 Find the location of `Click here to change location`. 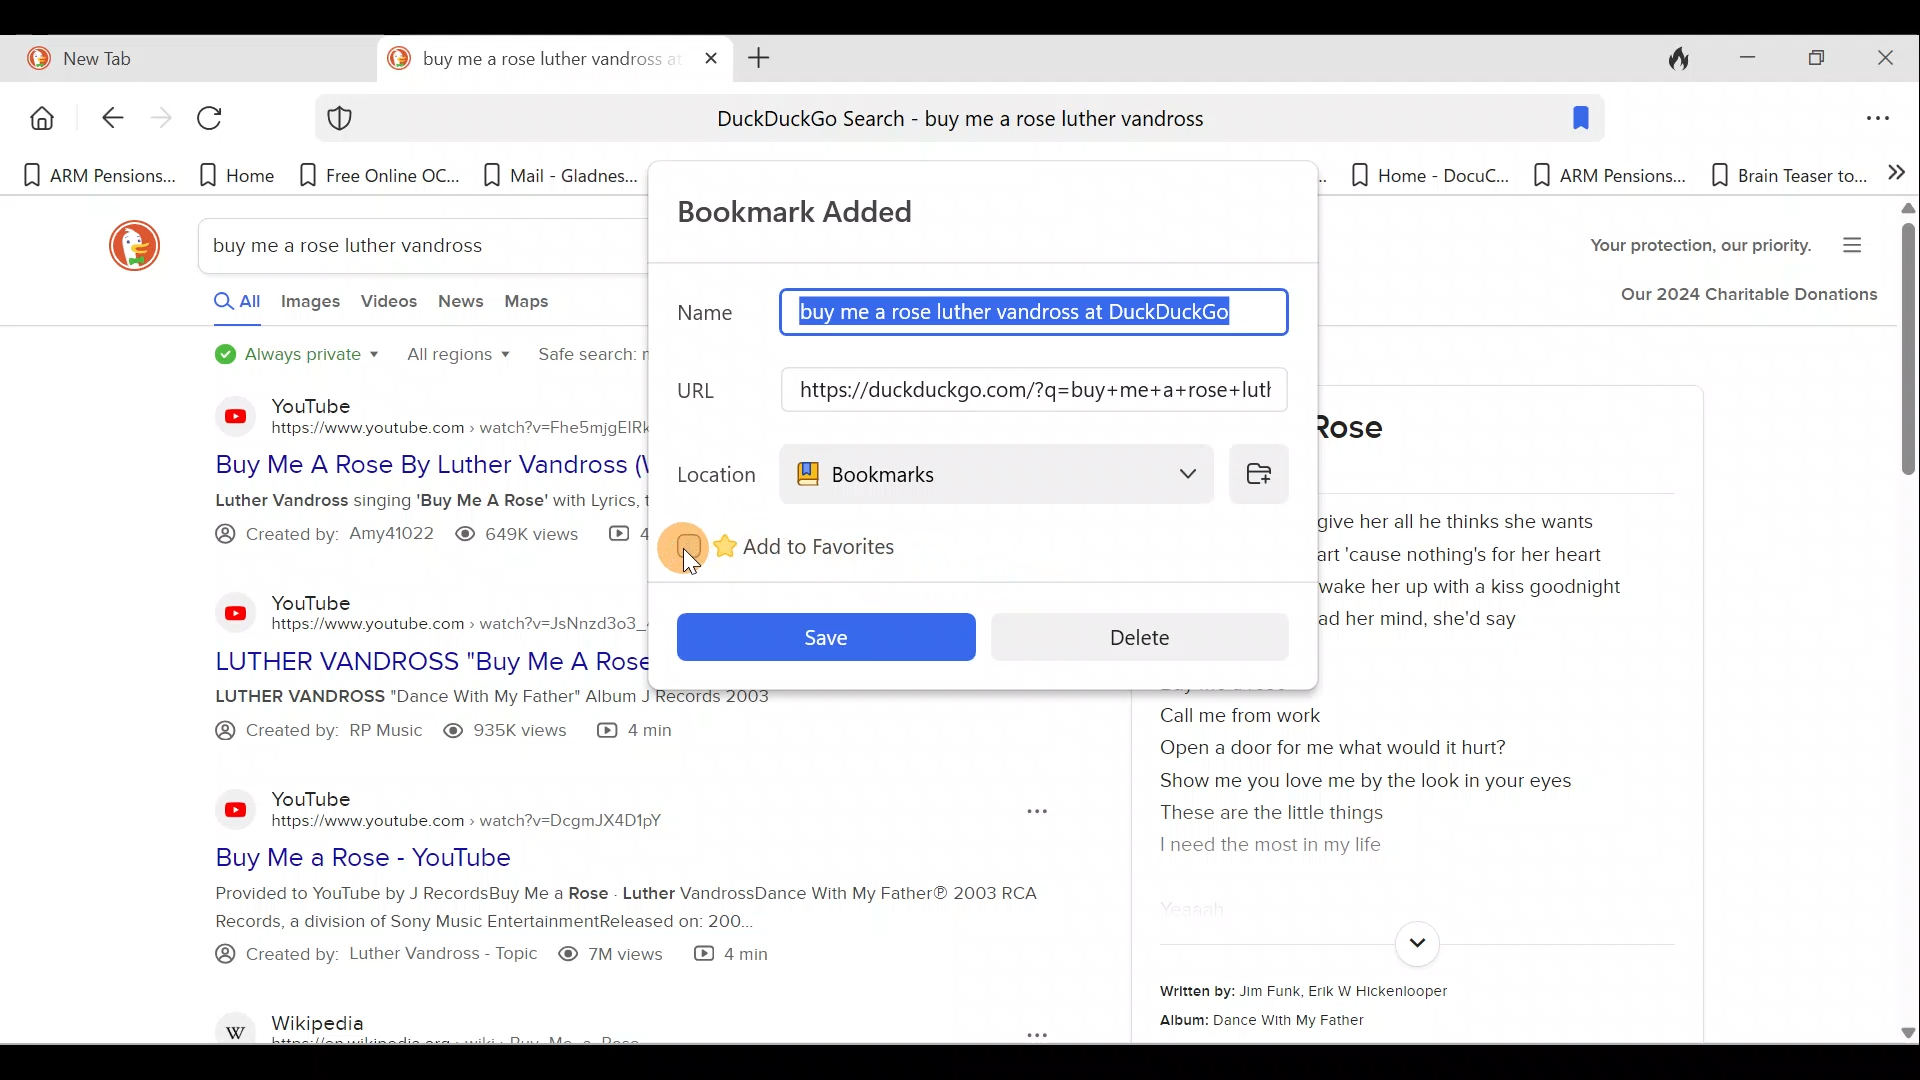

Click here to change location is located at coordinates (1265, 472).